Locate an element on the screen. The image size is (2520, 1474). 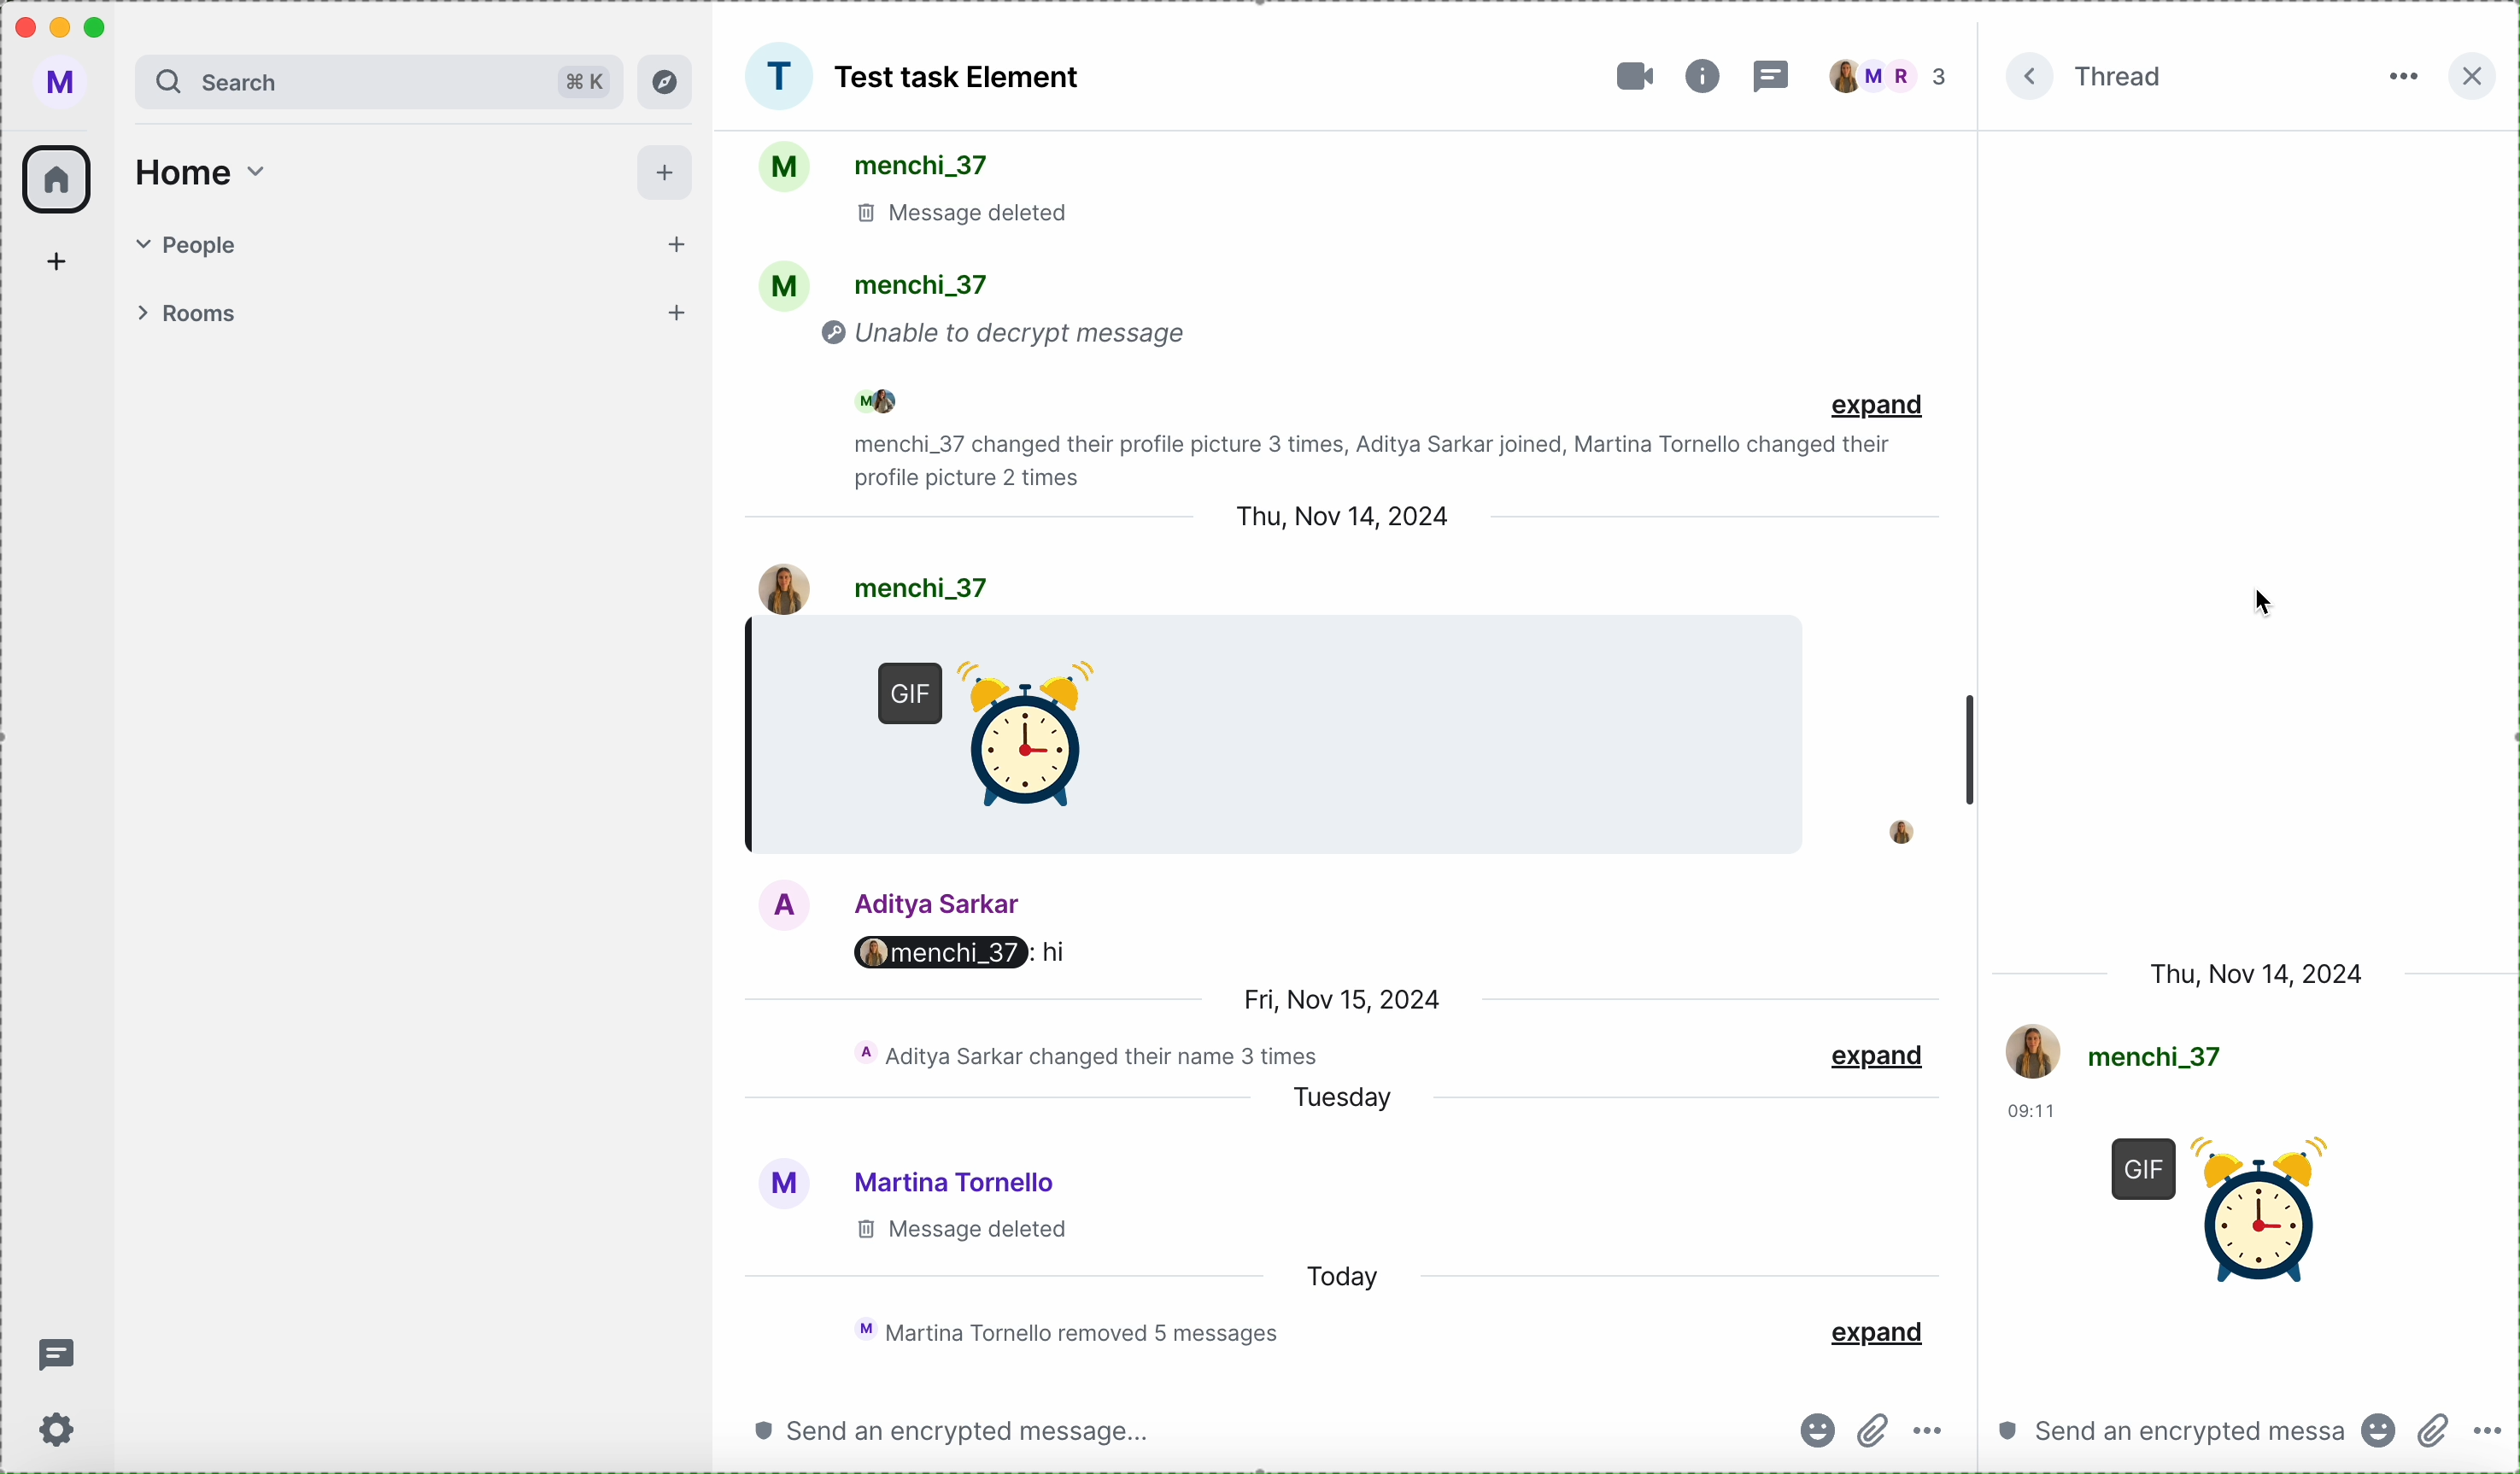
attach file is located at coordinates (2433, 1432).